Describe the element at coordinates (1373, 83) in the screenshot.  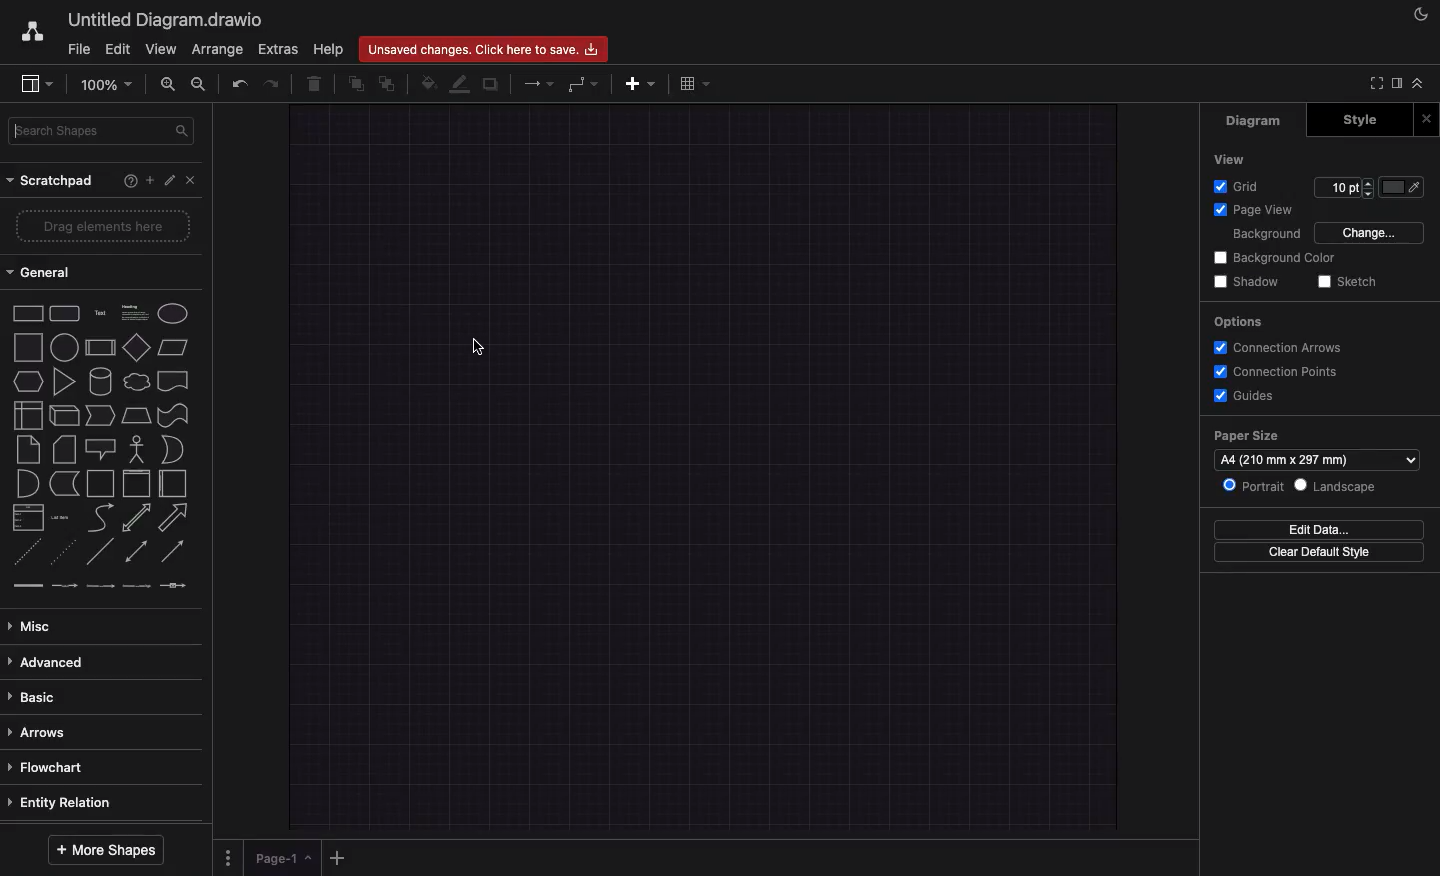
I see `Full screen` at that location.